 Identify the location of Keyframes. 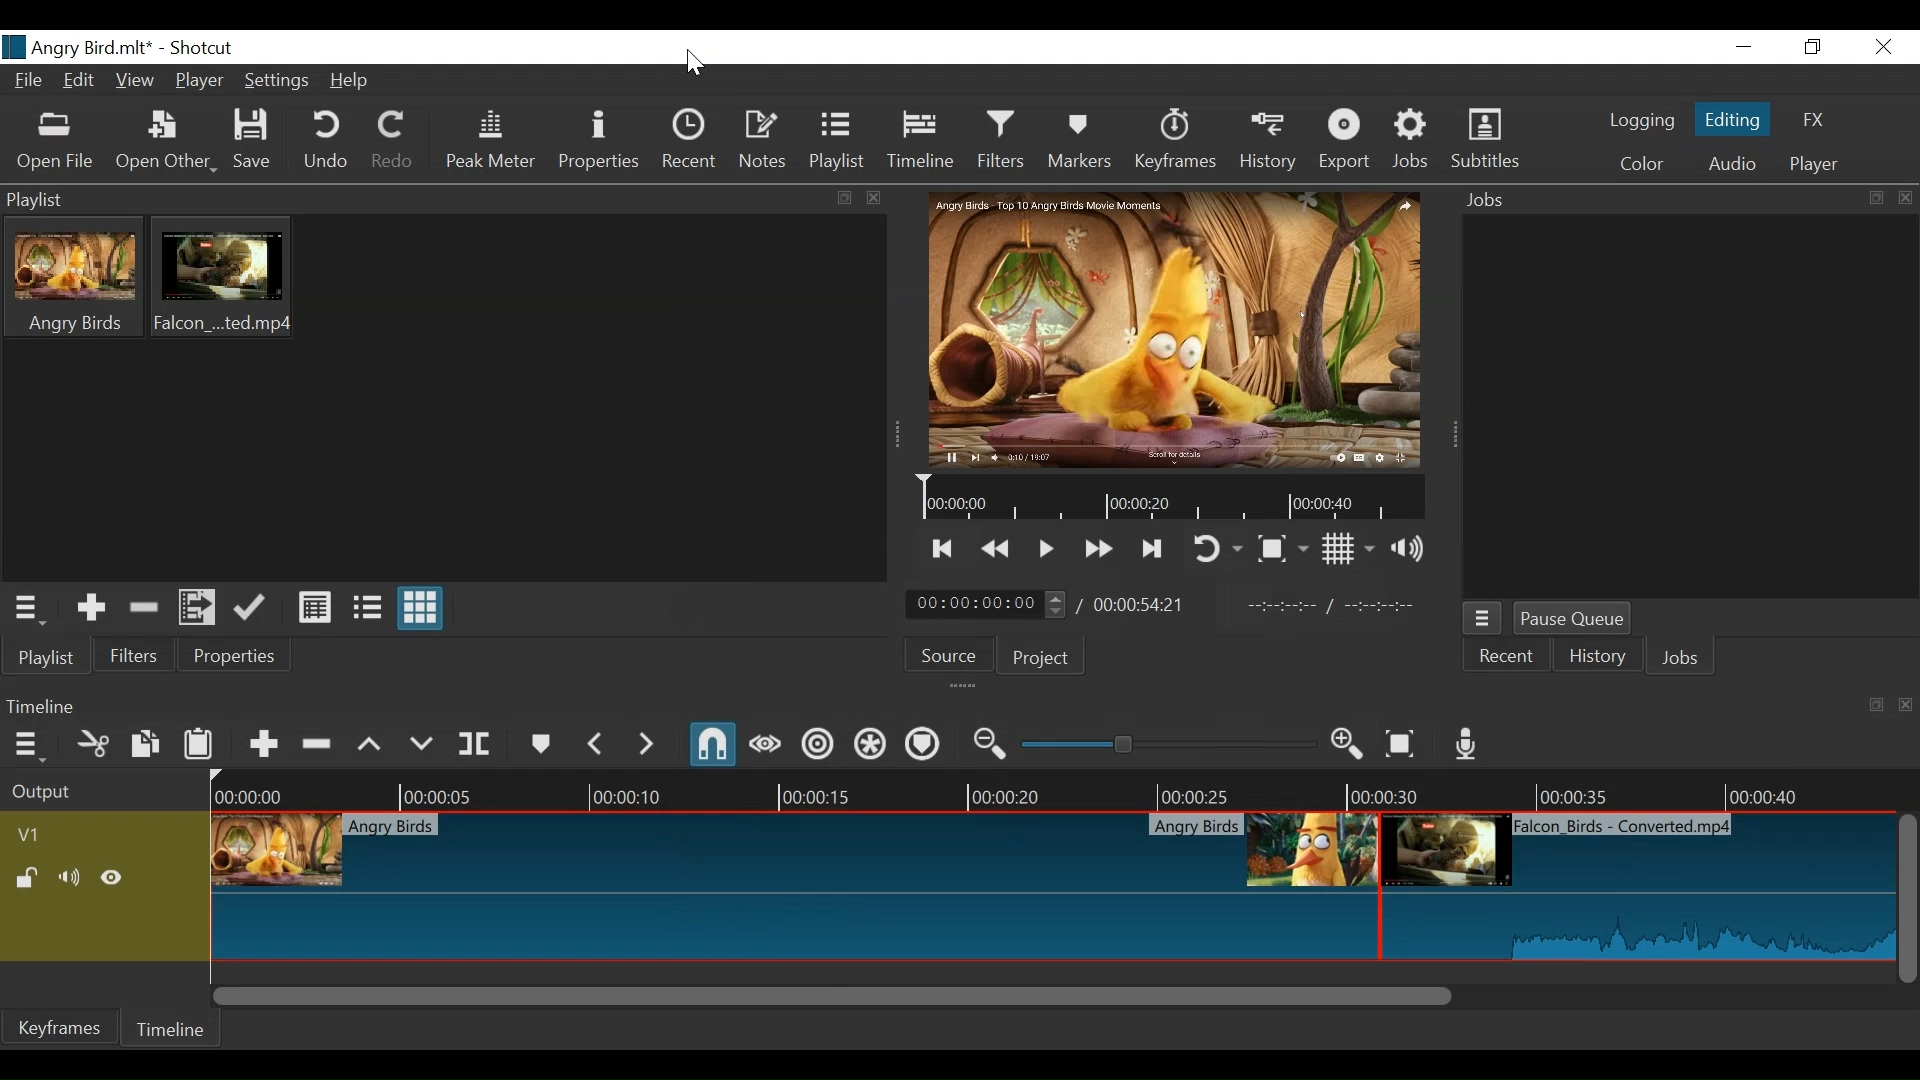
(1177, 141).